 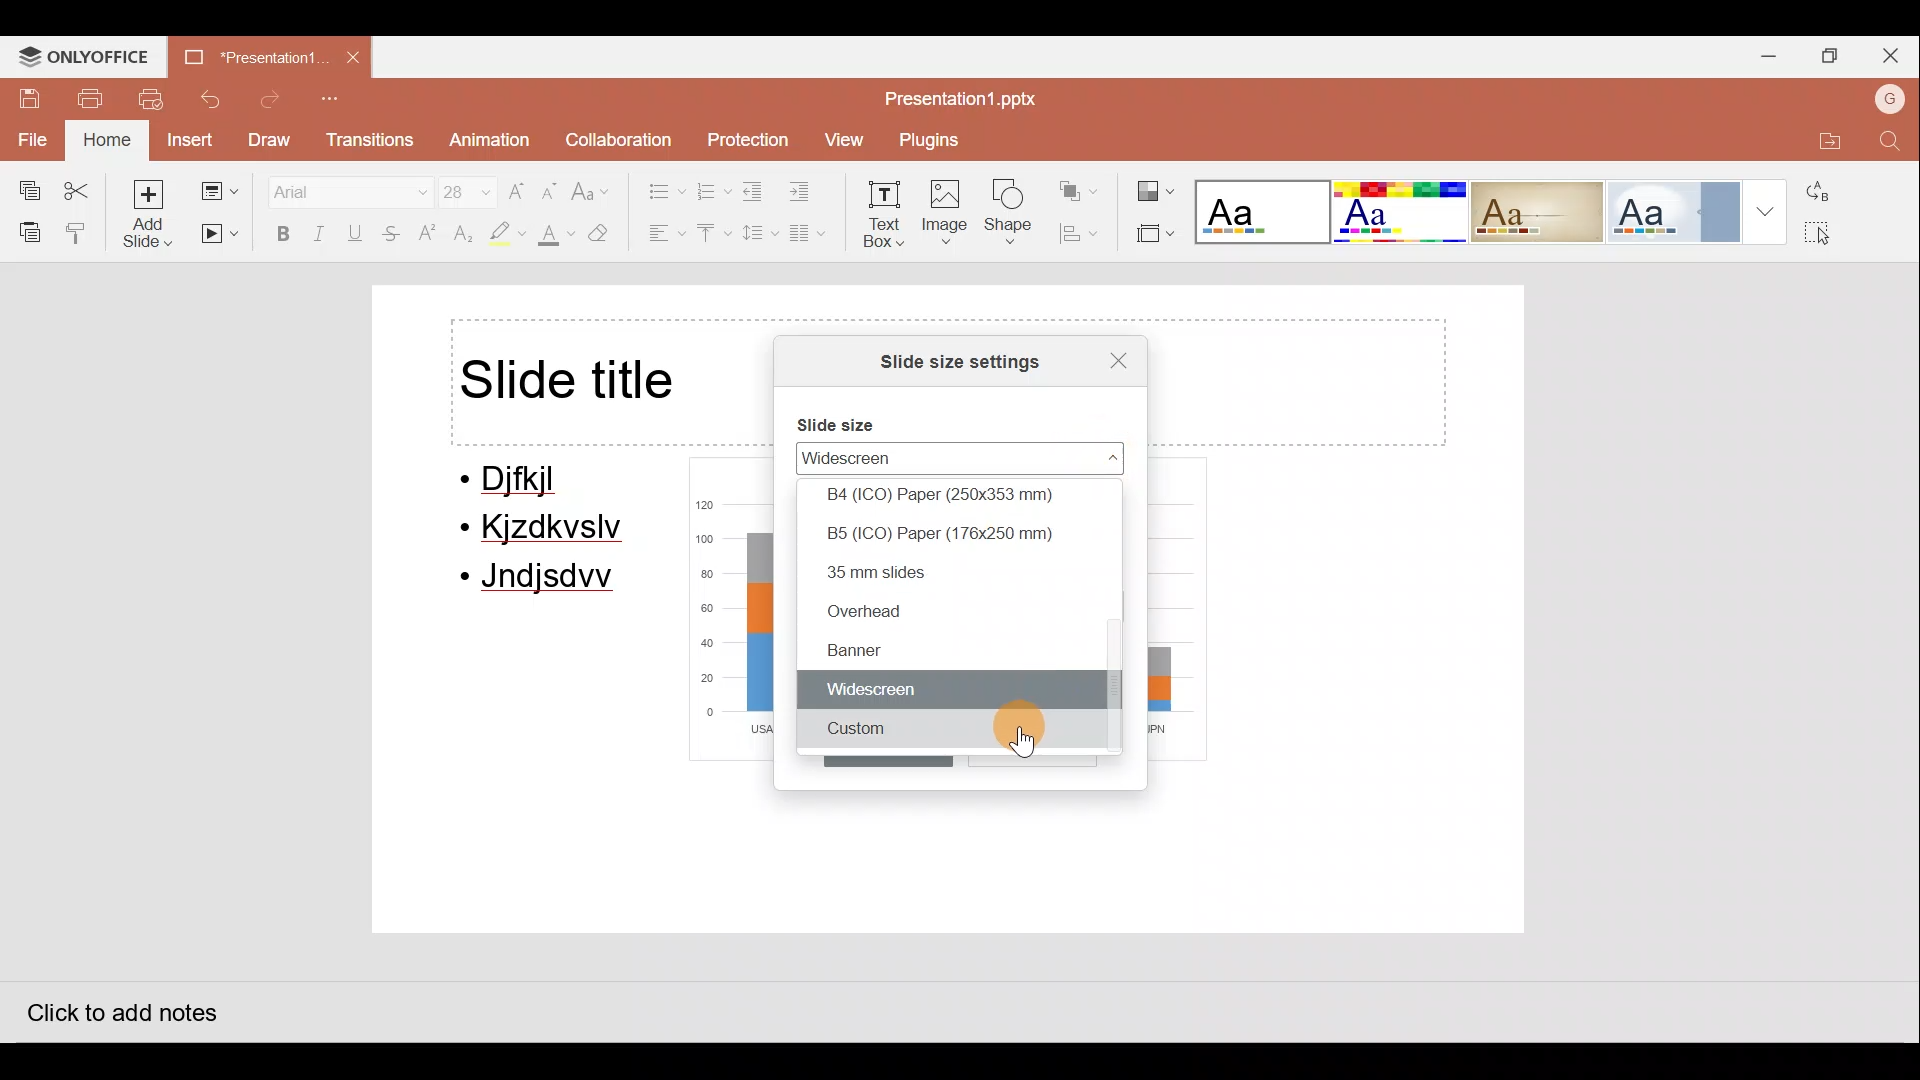 I want to click on Undo, so click(x=214, y=99).